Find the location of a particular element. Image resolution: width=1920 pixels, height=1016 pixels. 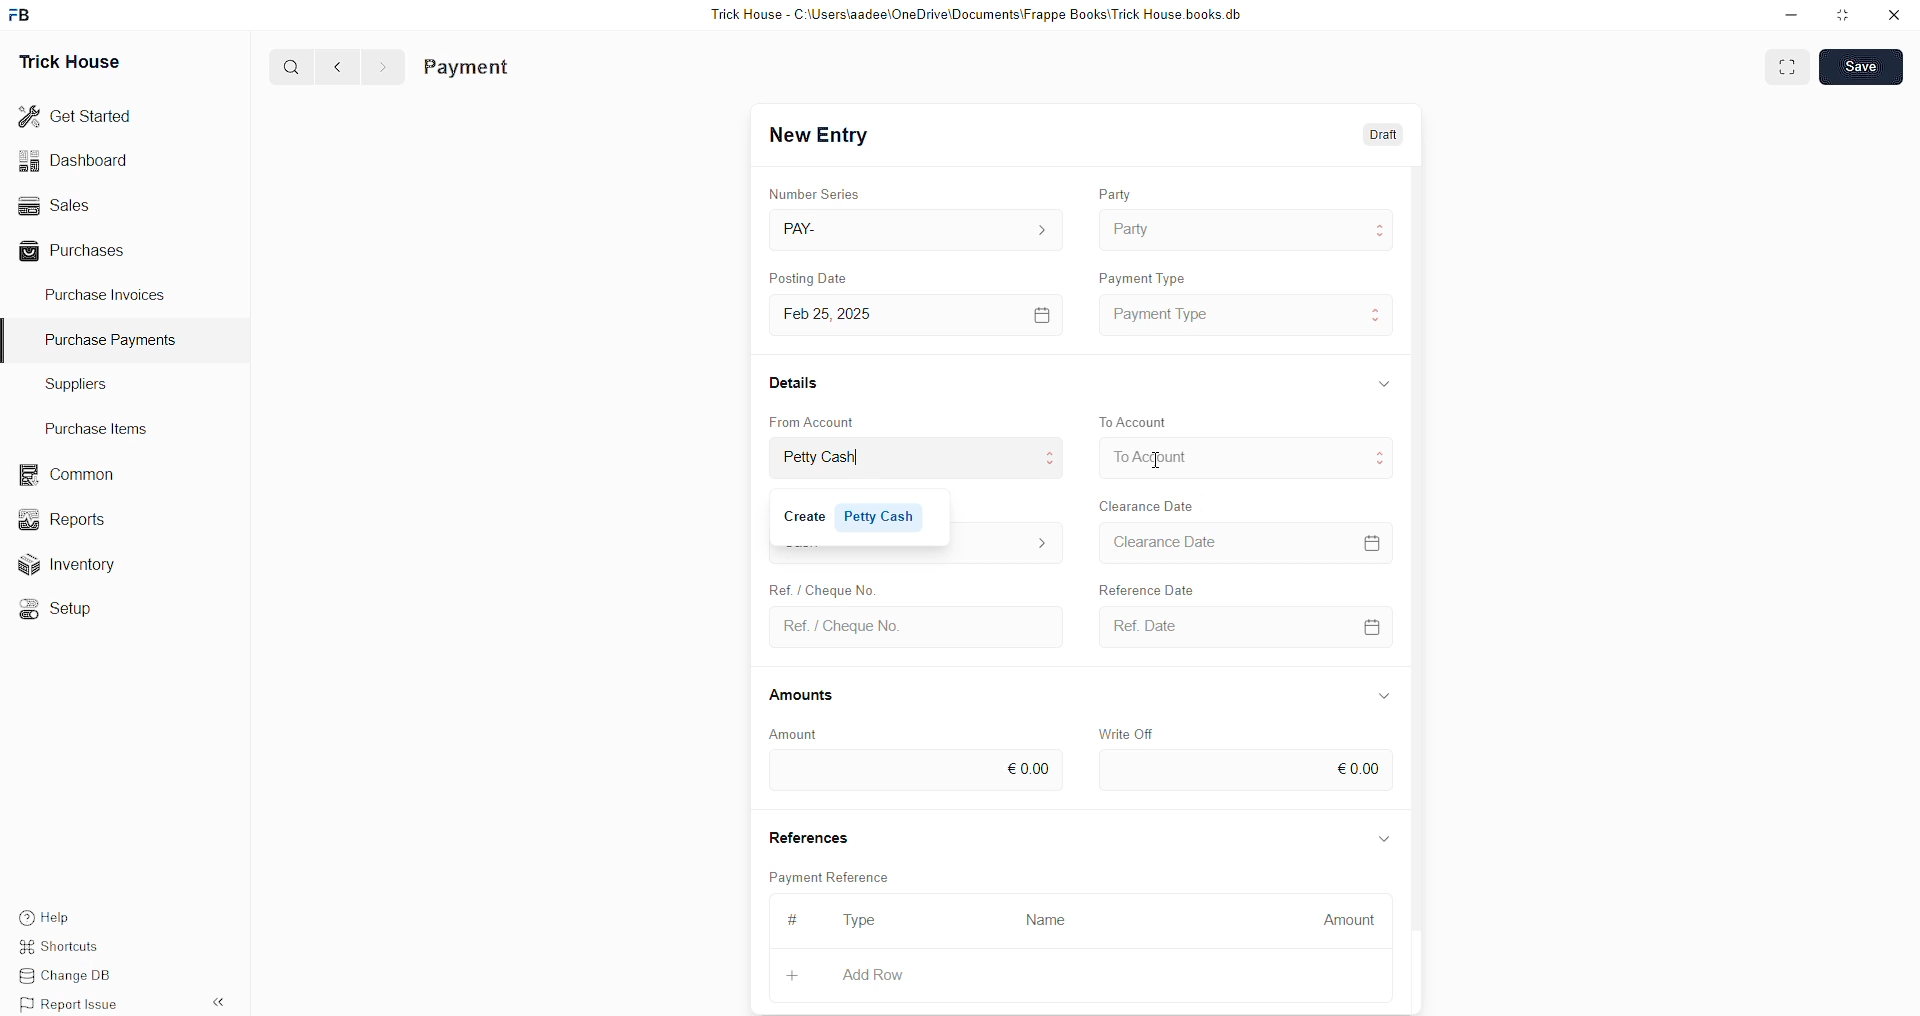

Write Off is located at coordinates (1130, 732).